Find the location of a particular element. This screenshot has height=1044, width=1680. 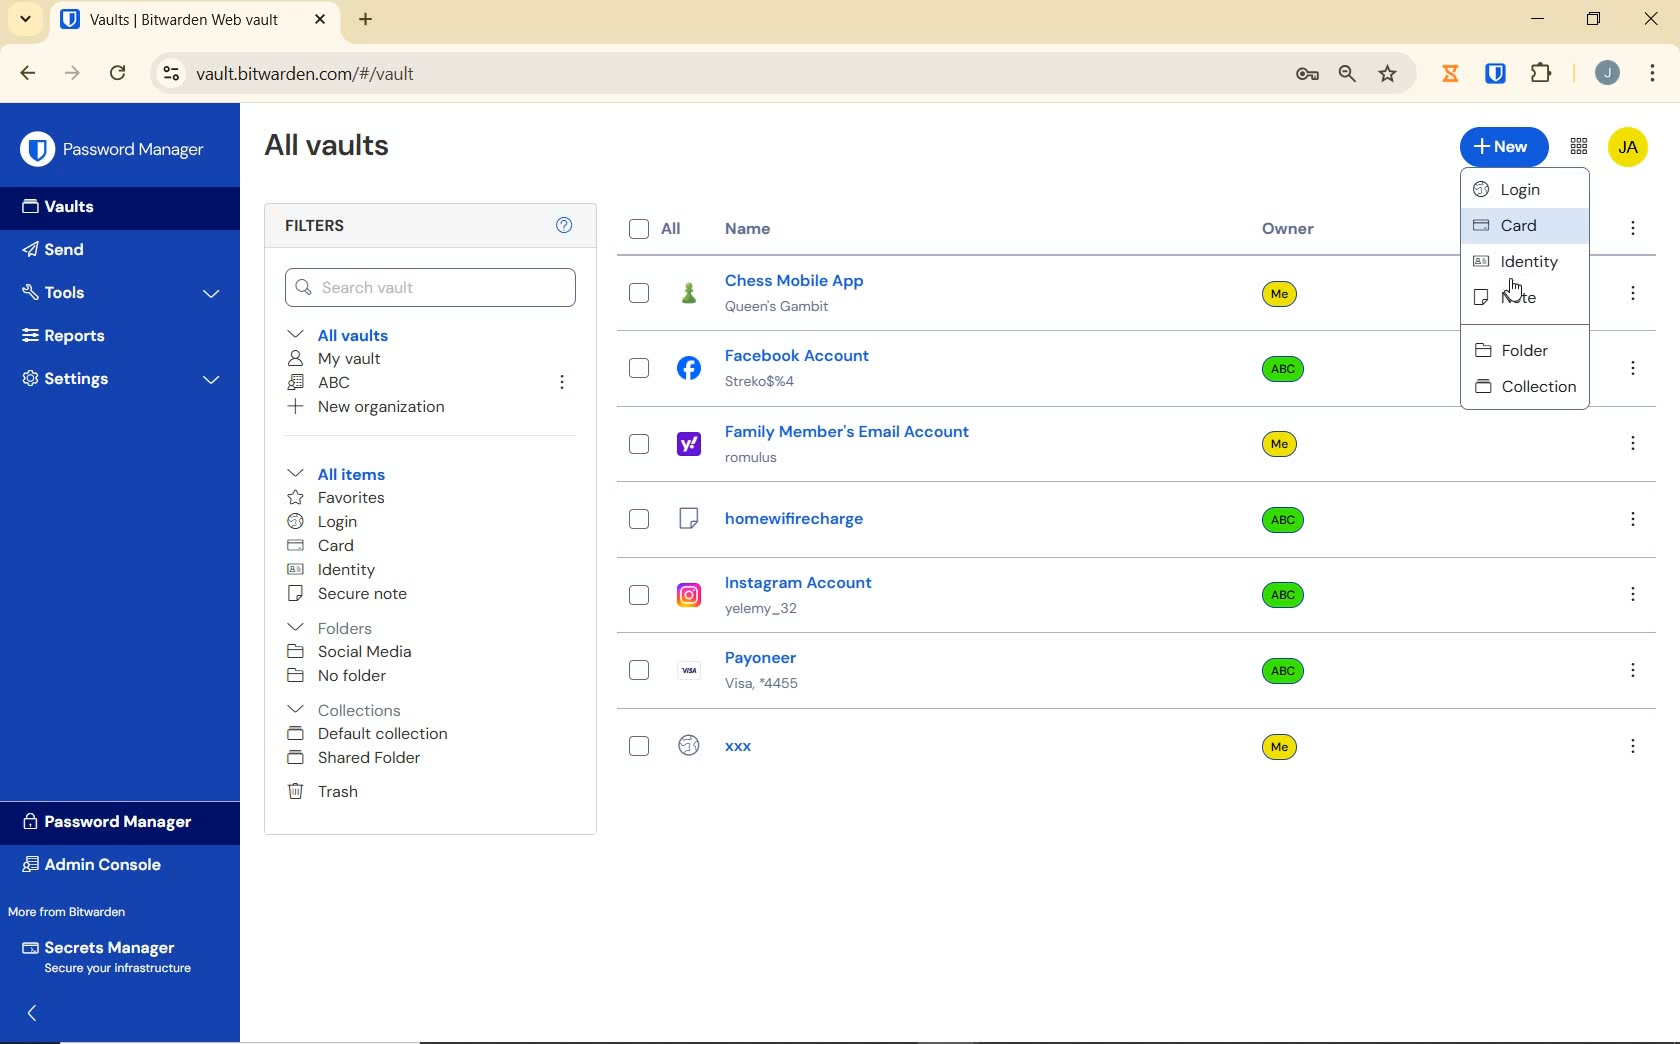

bookmark is located at coordinates (1388, 75).